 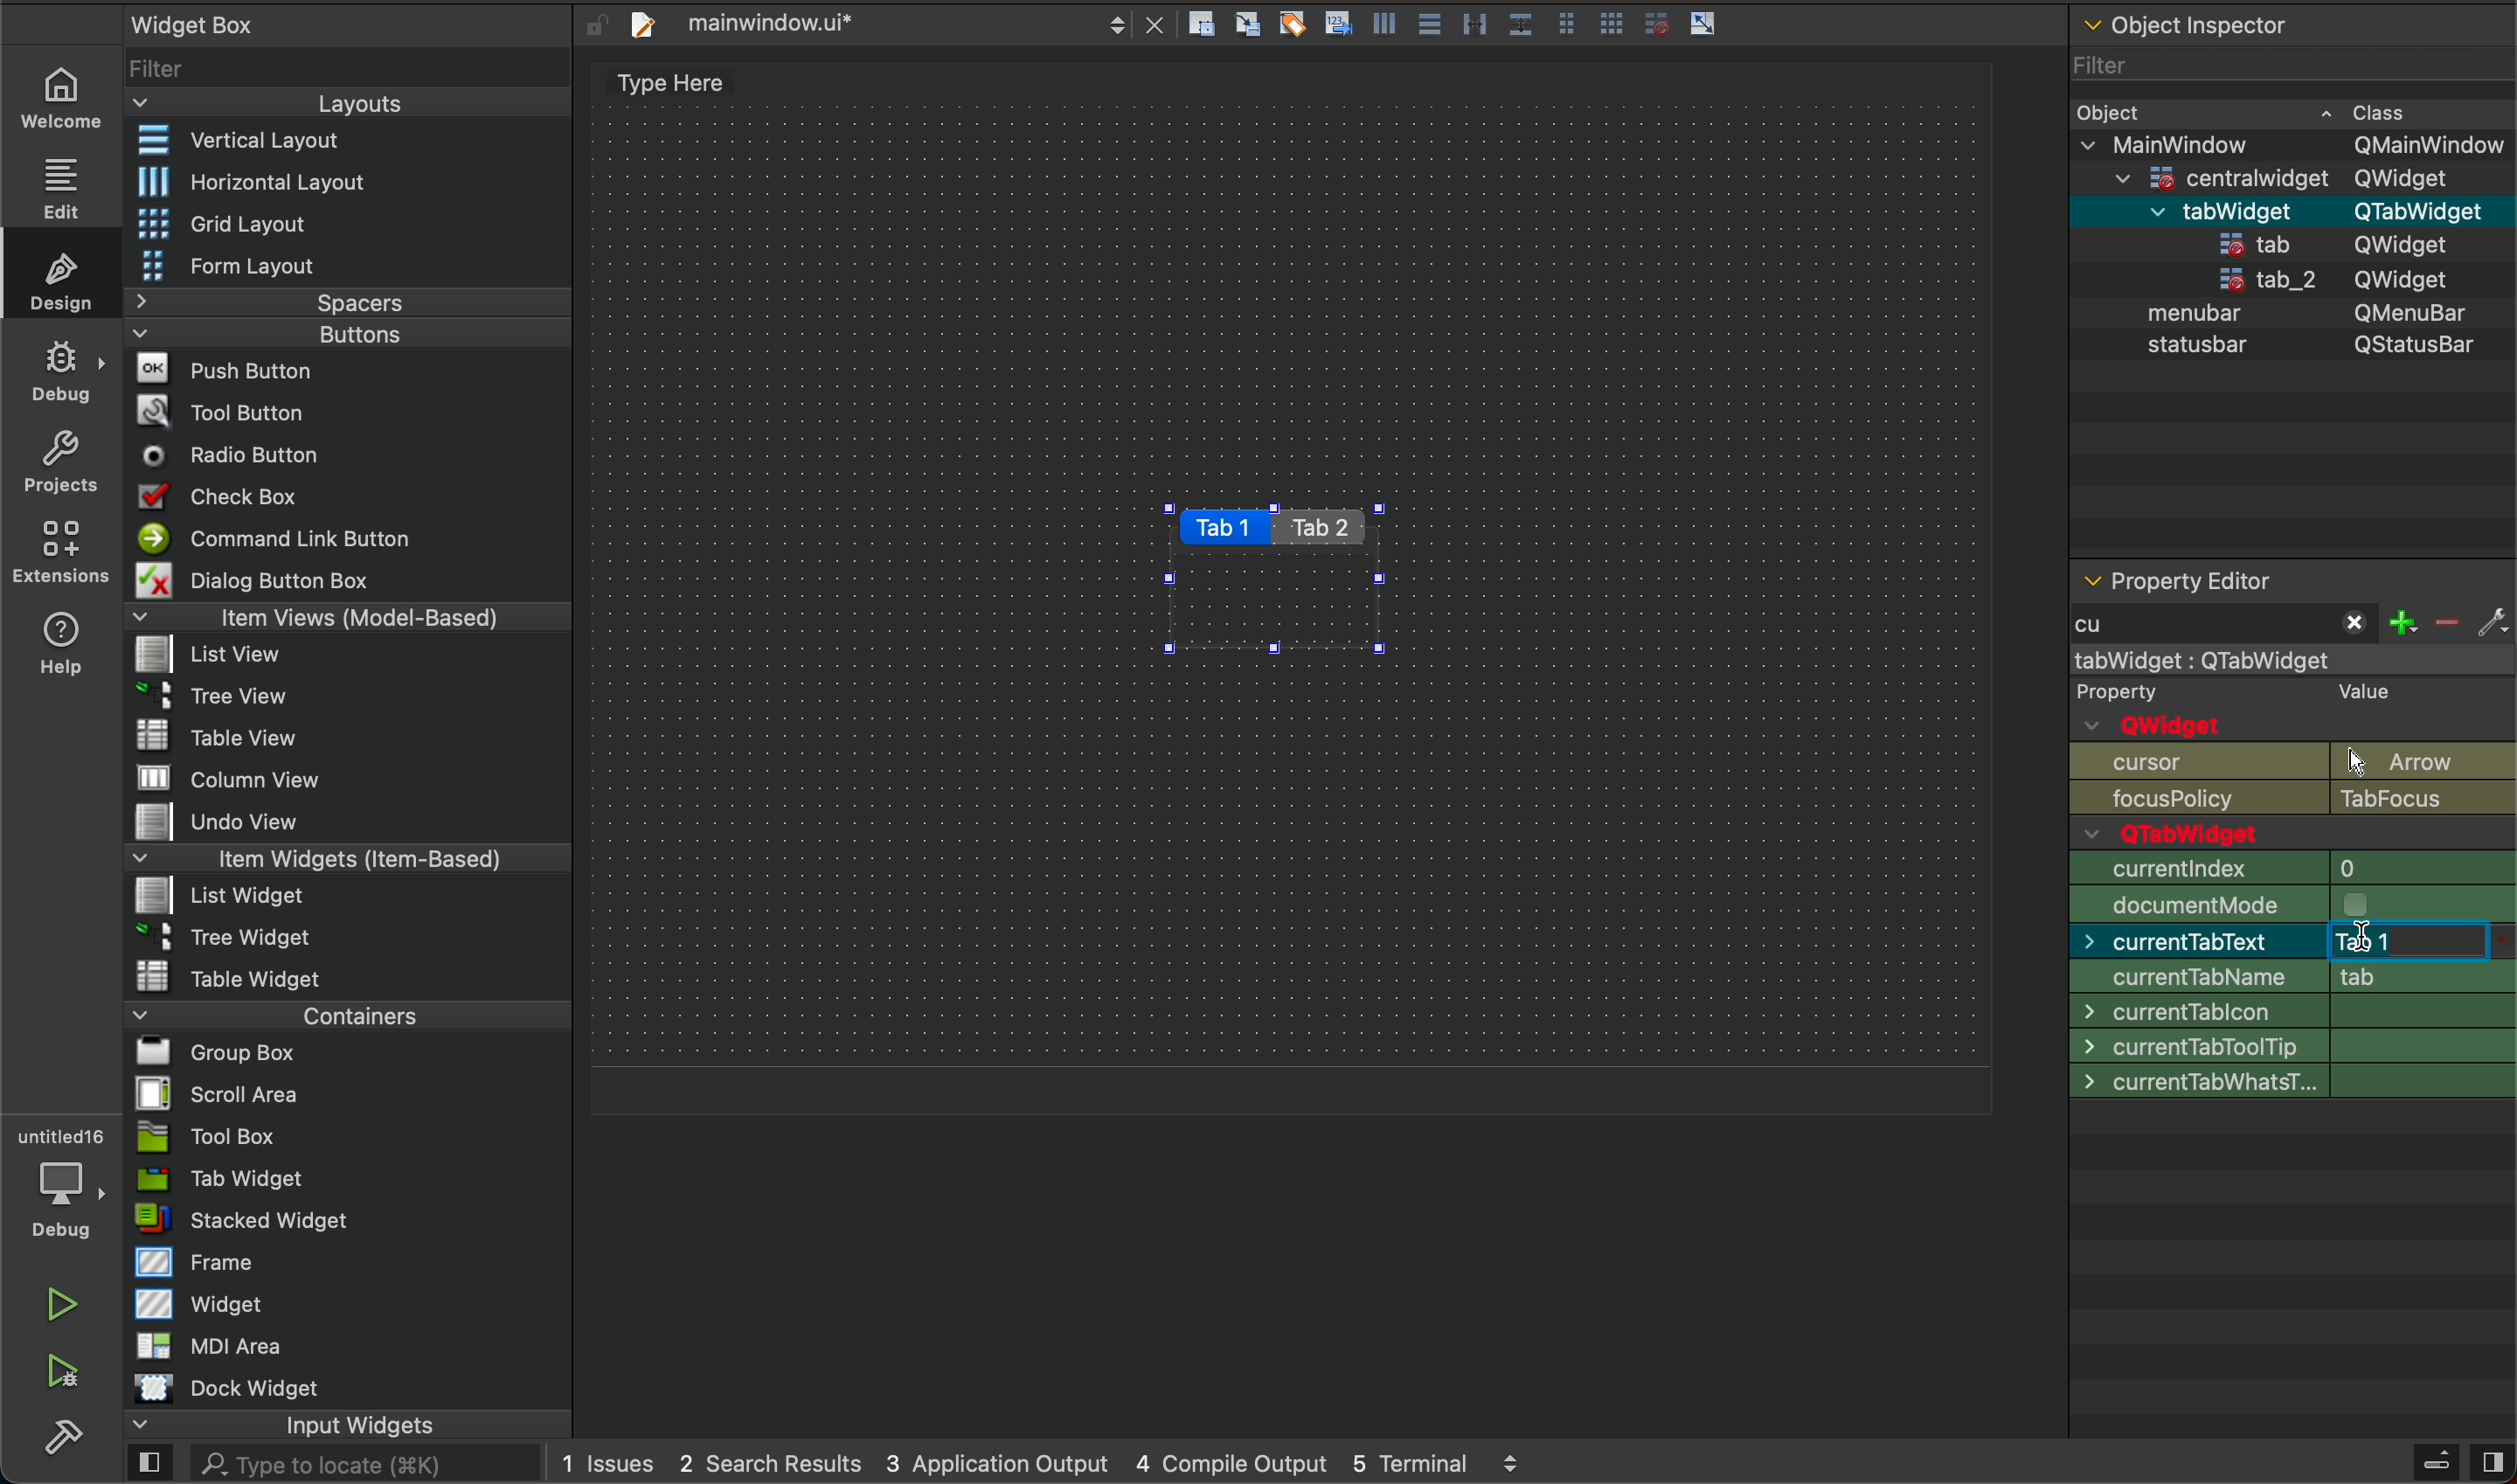 What do you see at coordinates (221, 493) in the screenshot?
I see `Check Box` at bounding box center [221, 493].